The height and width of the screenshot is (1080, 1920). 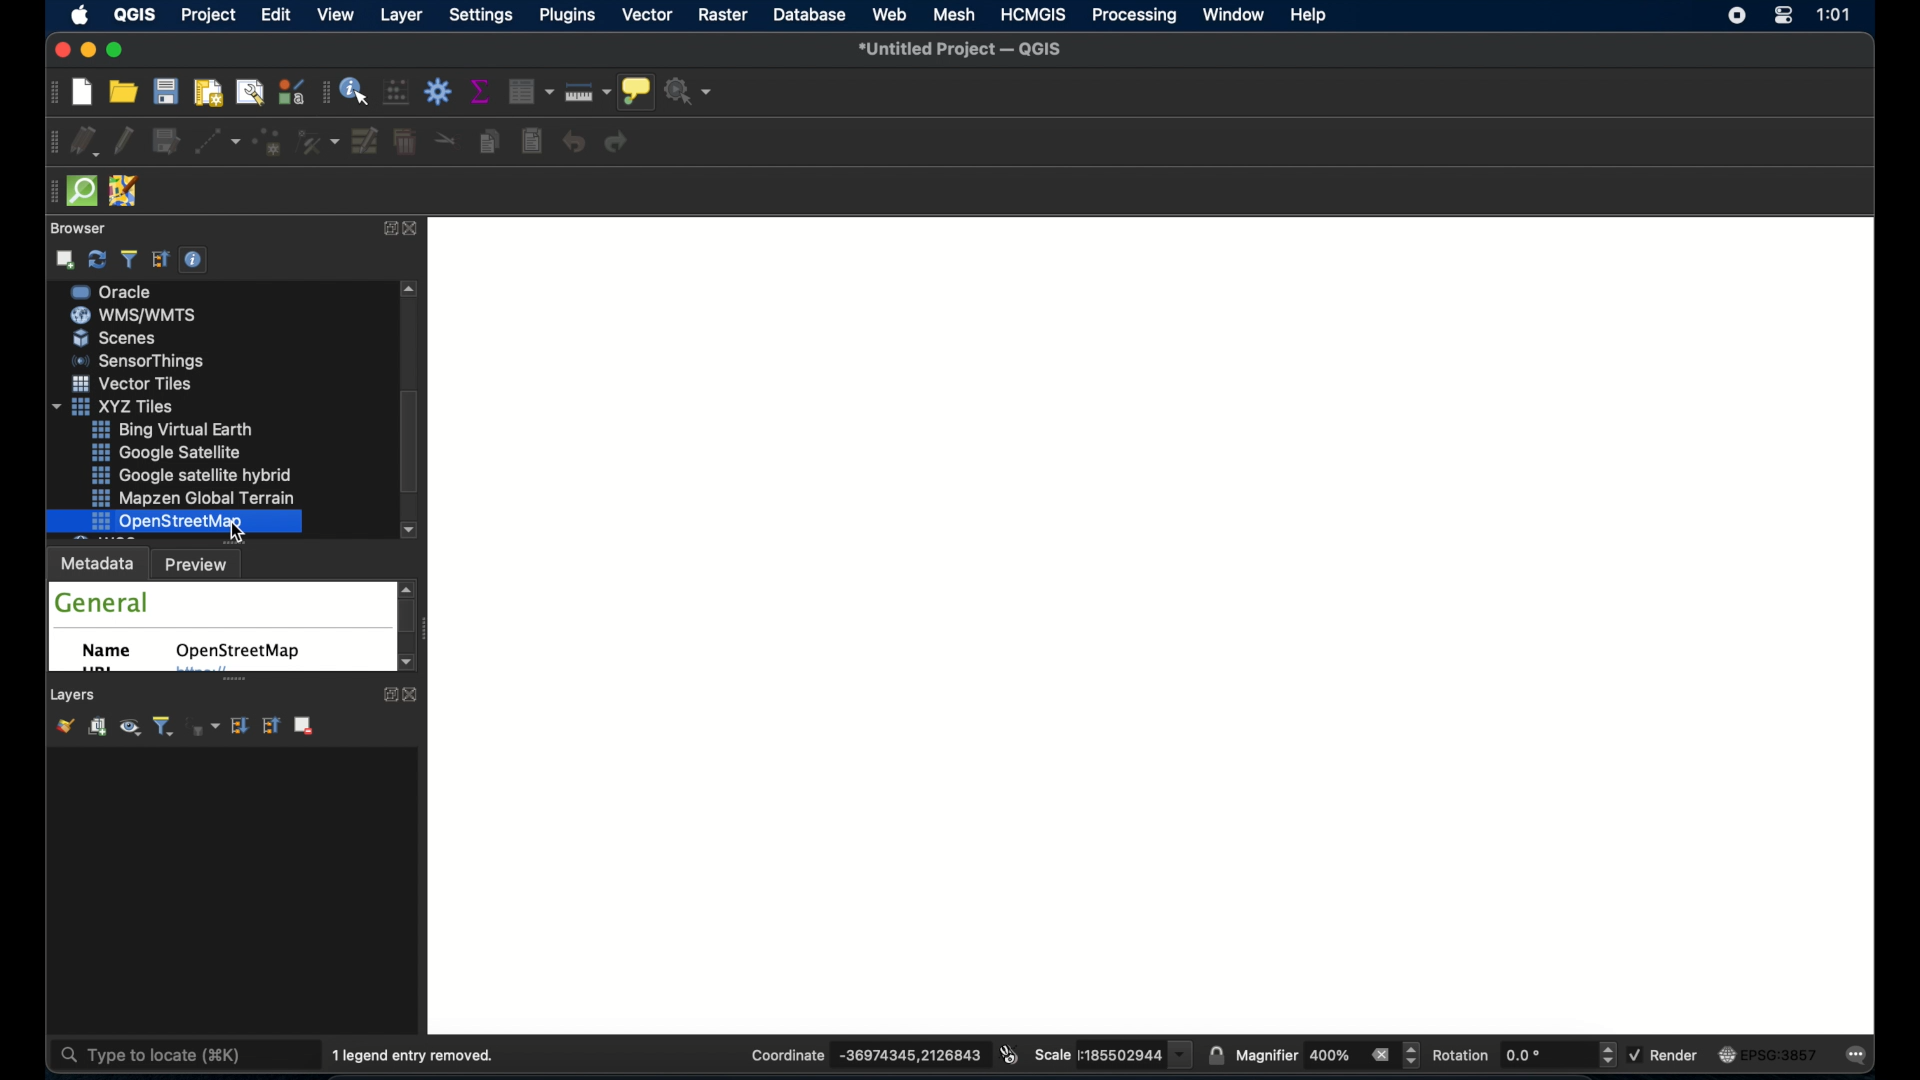 I want to click on browser, so click(x=75, y=229).